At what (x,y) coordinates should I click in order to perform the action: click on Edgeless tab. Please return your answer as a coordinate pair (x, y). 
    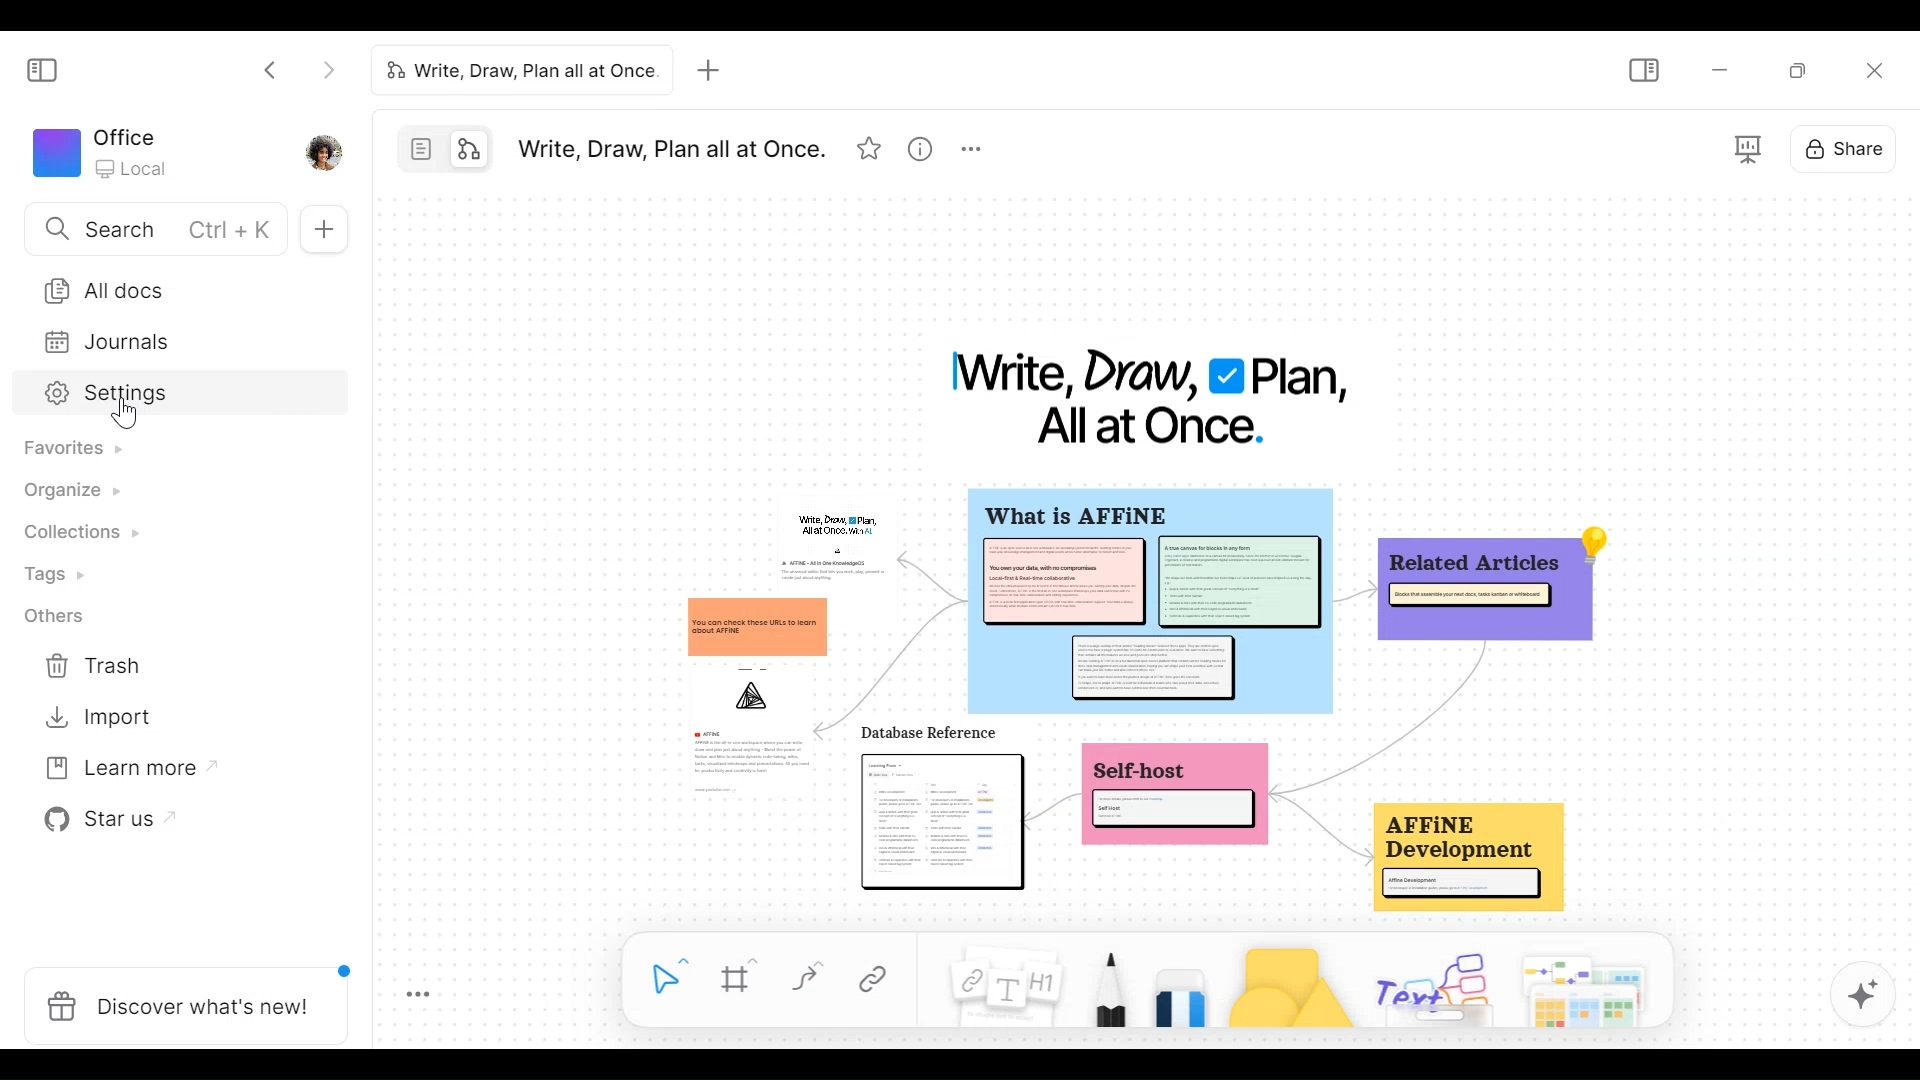
    Looking at the image, I should click on (466, 147).